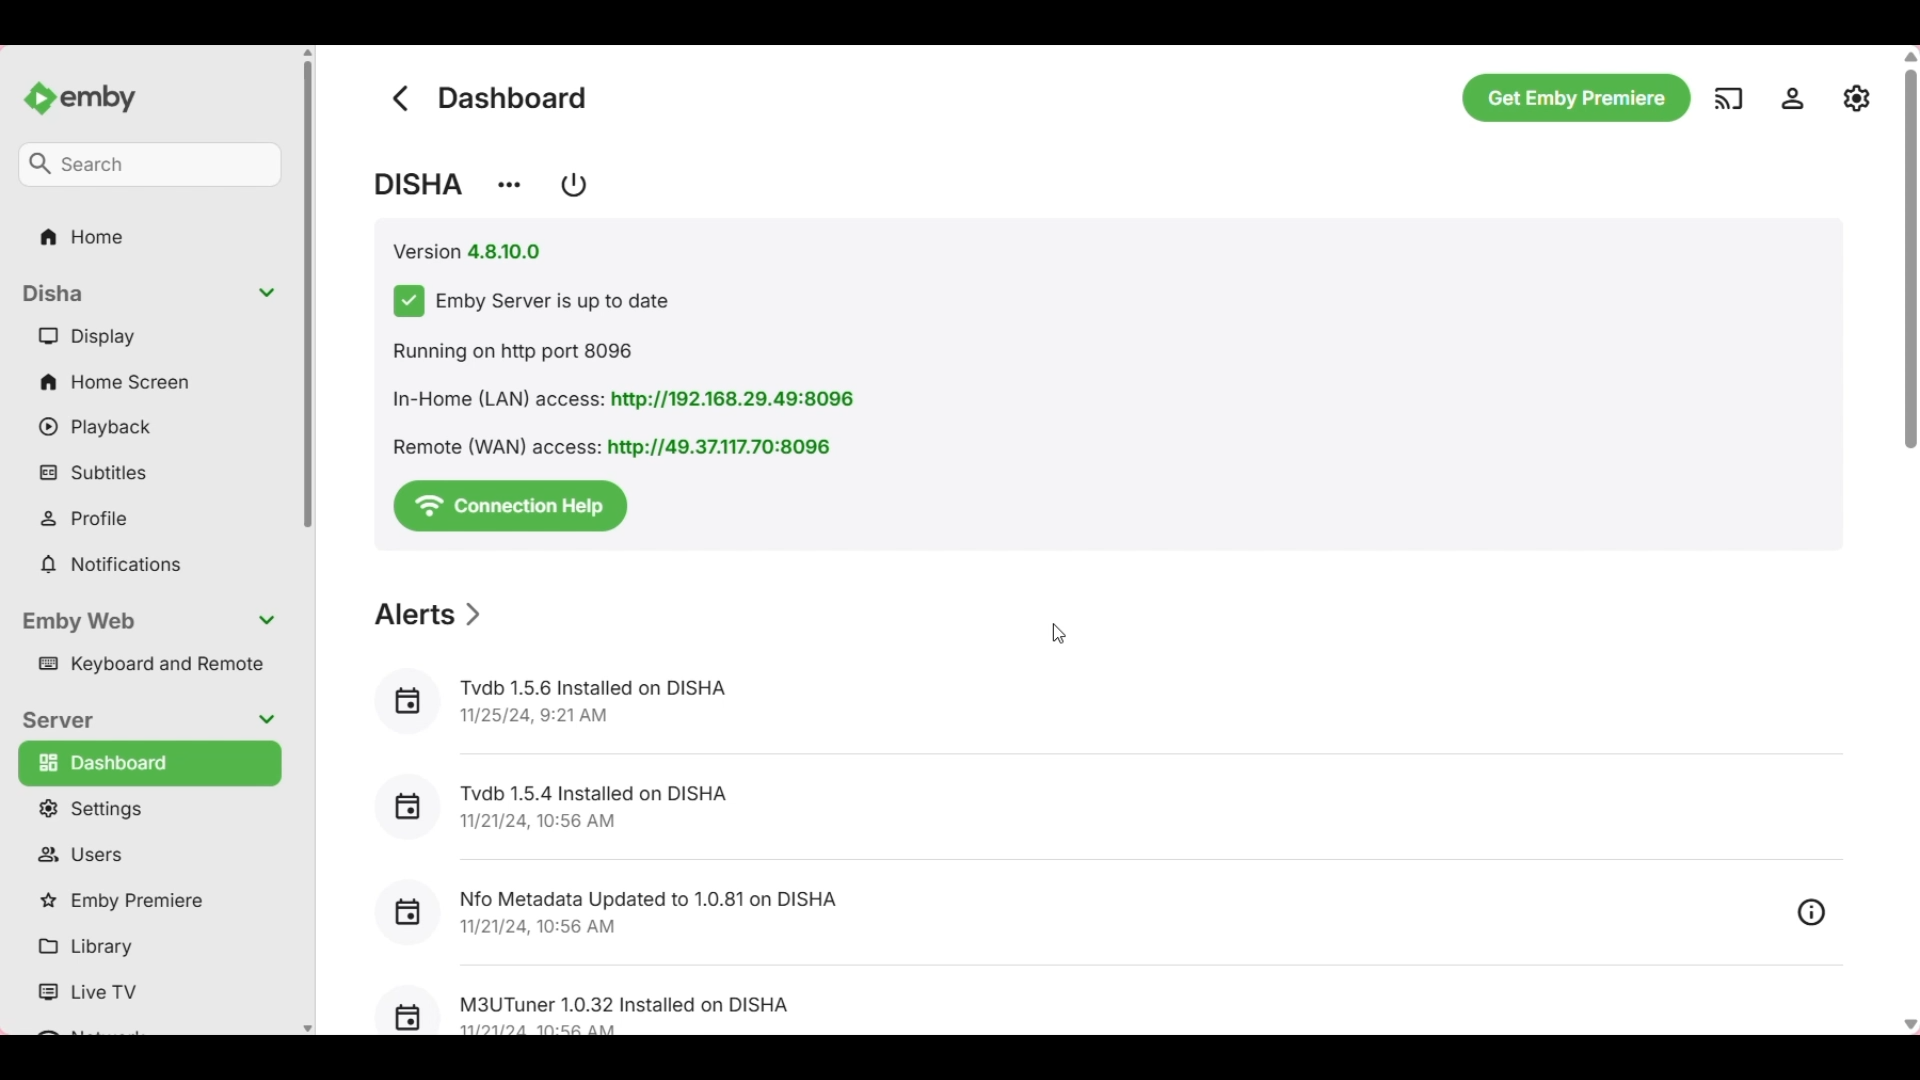 This screenshot has height=1080, width=1920. I want to click on Playback, so click(149, 427).